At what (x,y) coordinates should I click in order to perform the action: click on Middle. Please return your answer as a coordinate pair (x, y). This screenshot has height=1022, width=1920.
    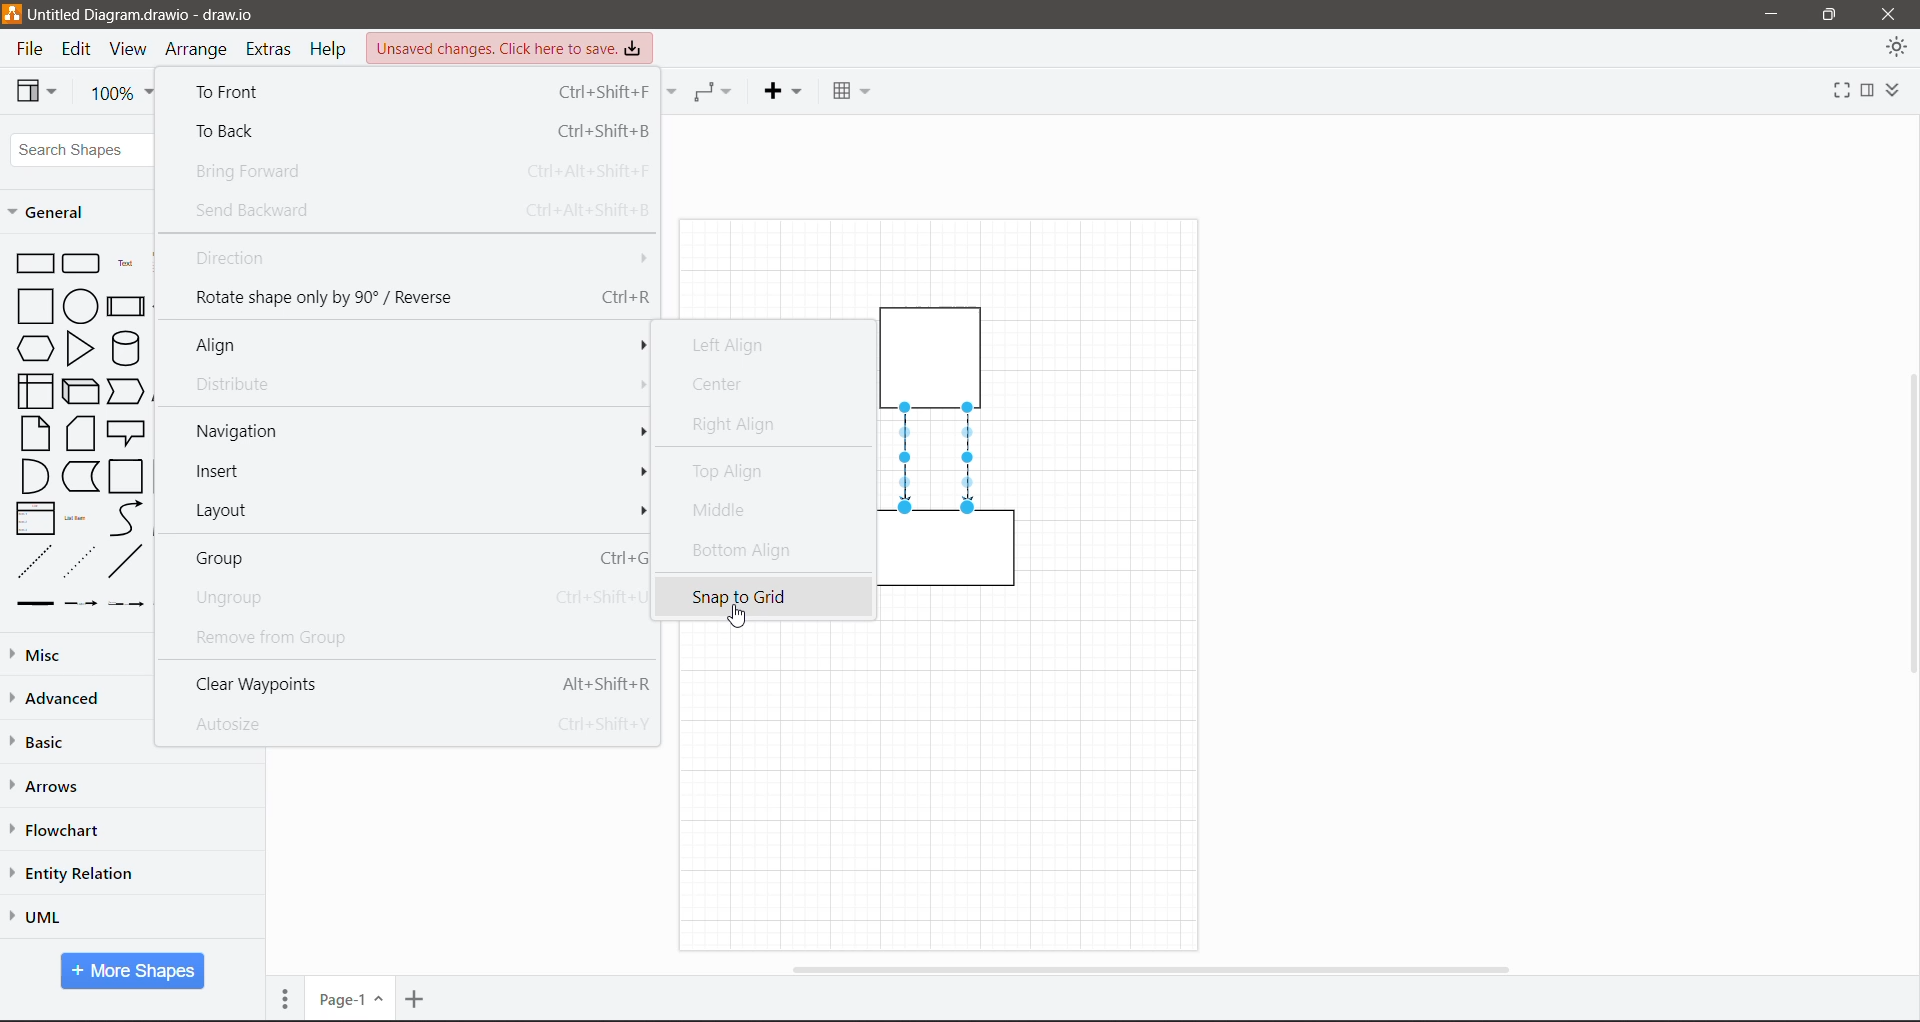
    Looking at the image, I should click on (721, 514).